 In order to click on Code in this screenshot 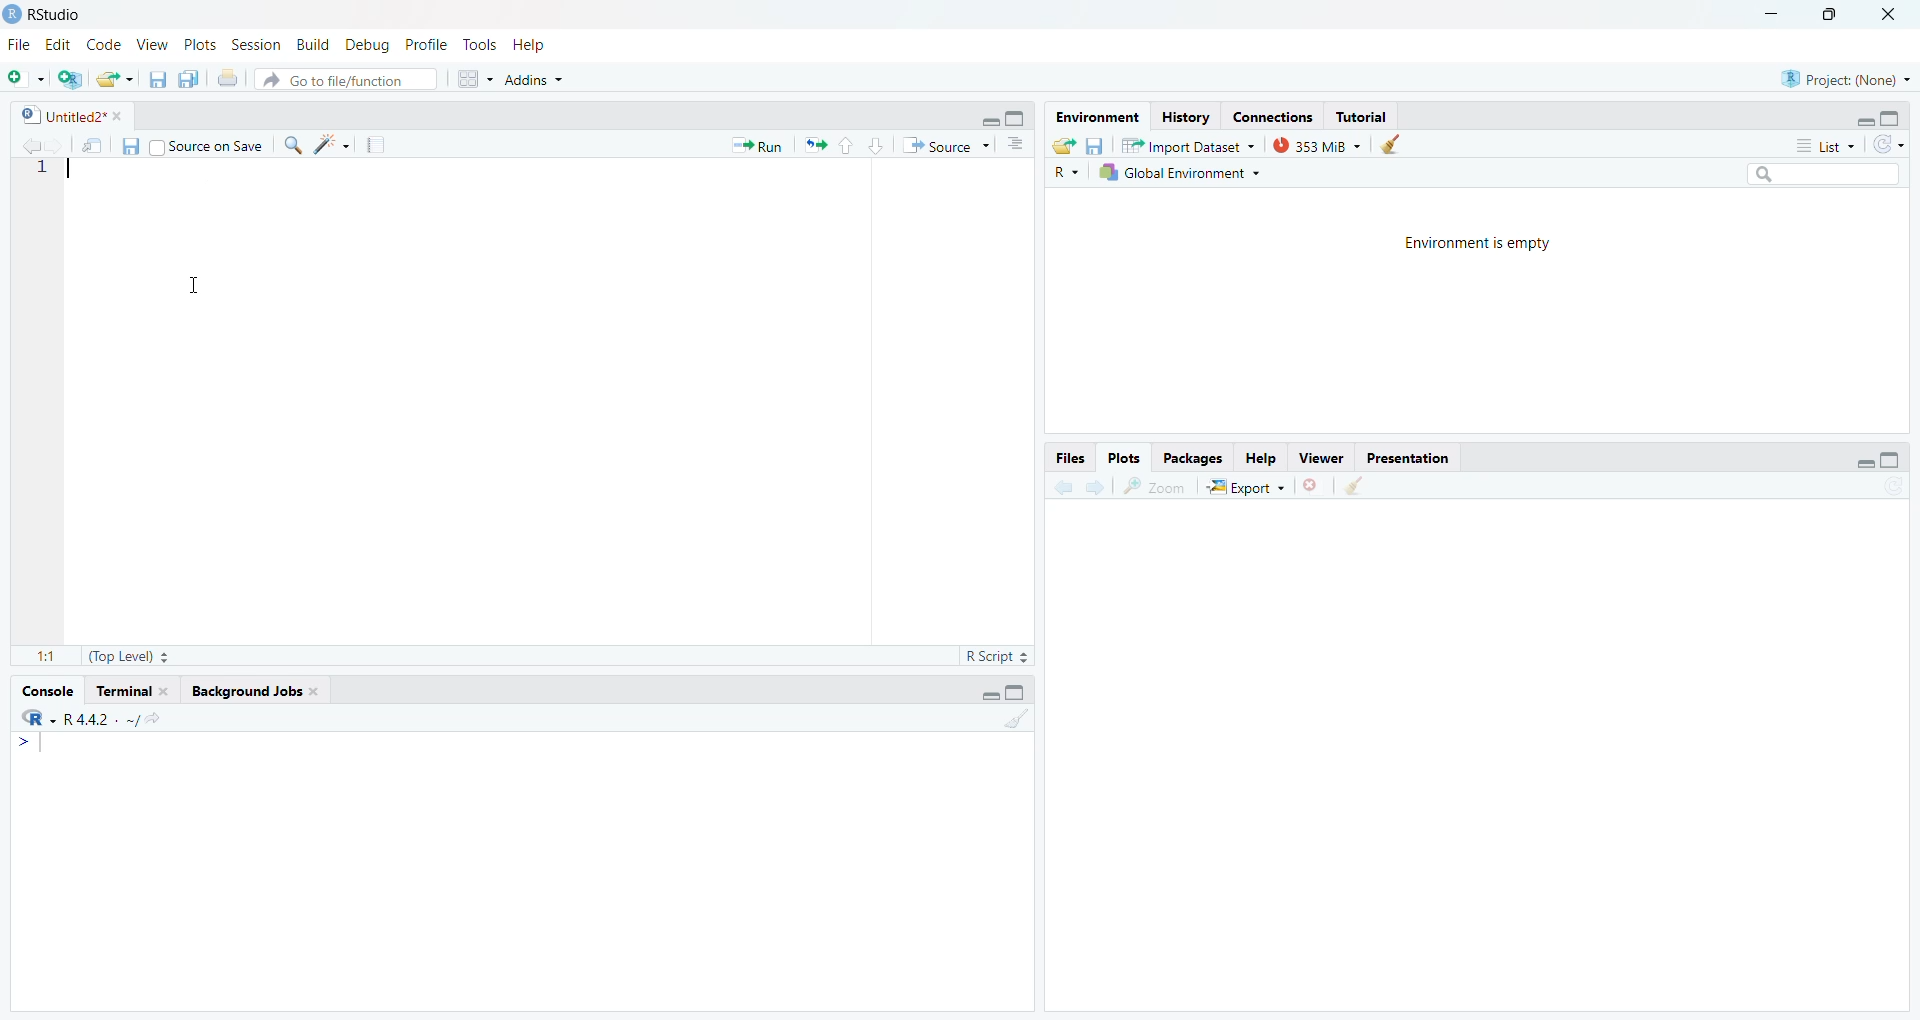, I will do `click(101, 46)`.